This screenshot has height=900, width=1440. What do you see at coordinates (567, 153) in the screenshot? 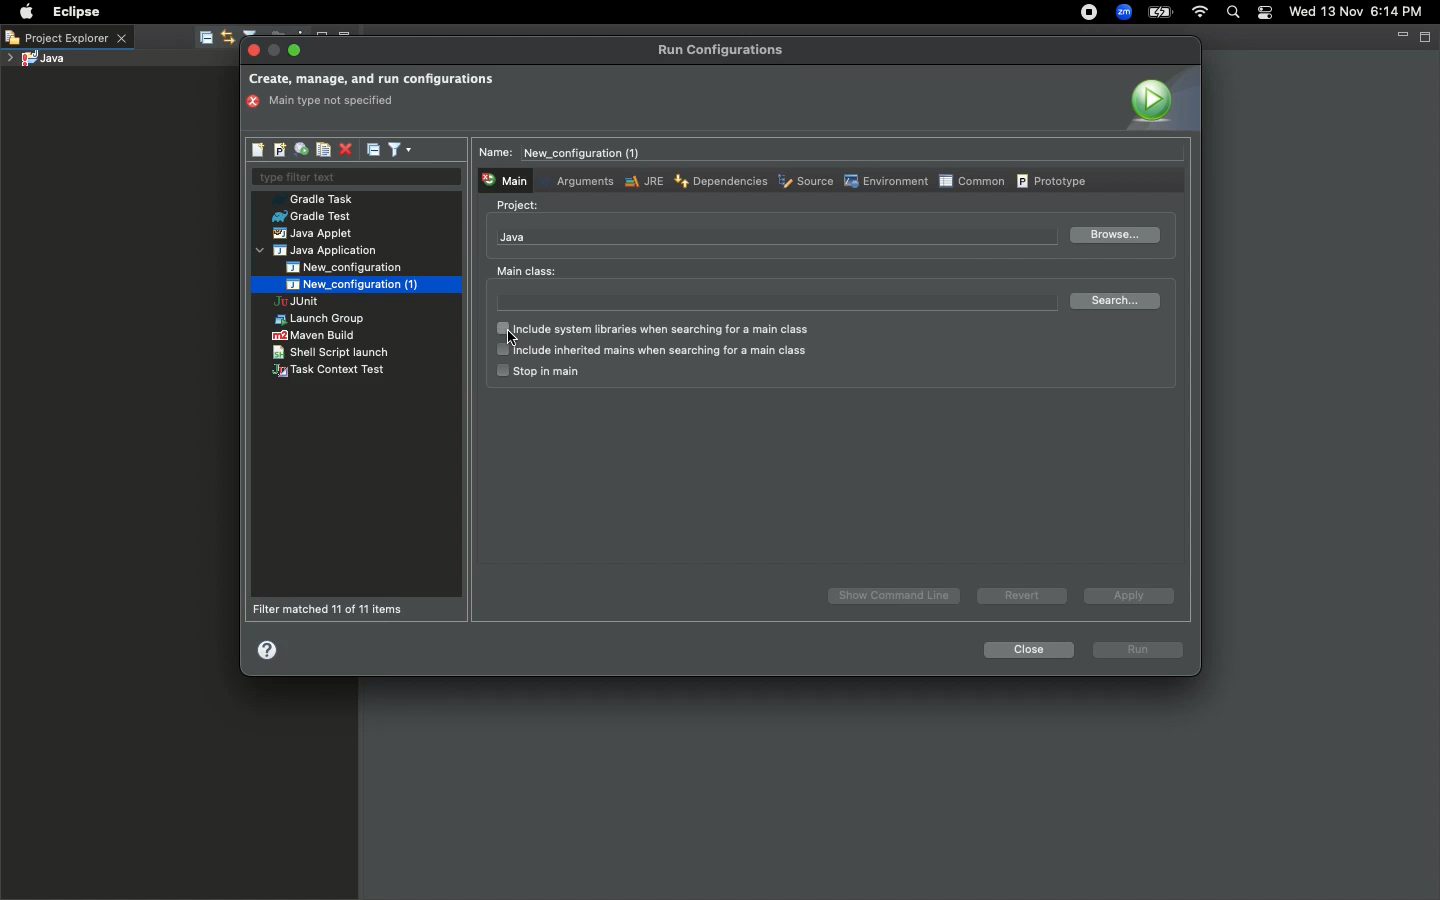
I see `Name: New_configuration_(1)` at bounding box center [567, 153].